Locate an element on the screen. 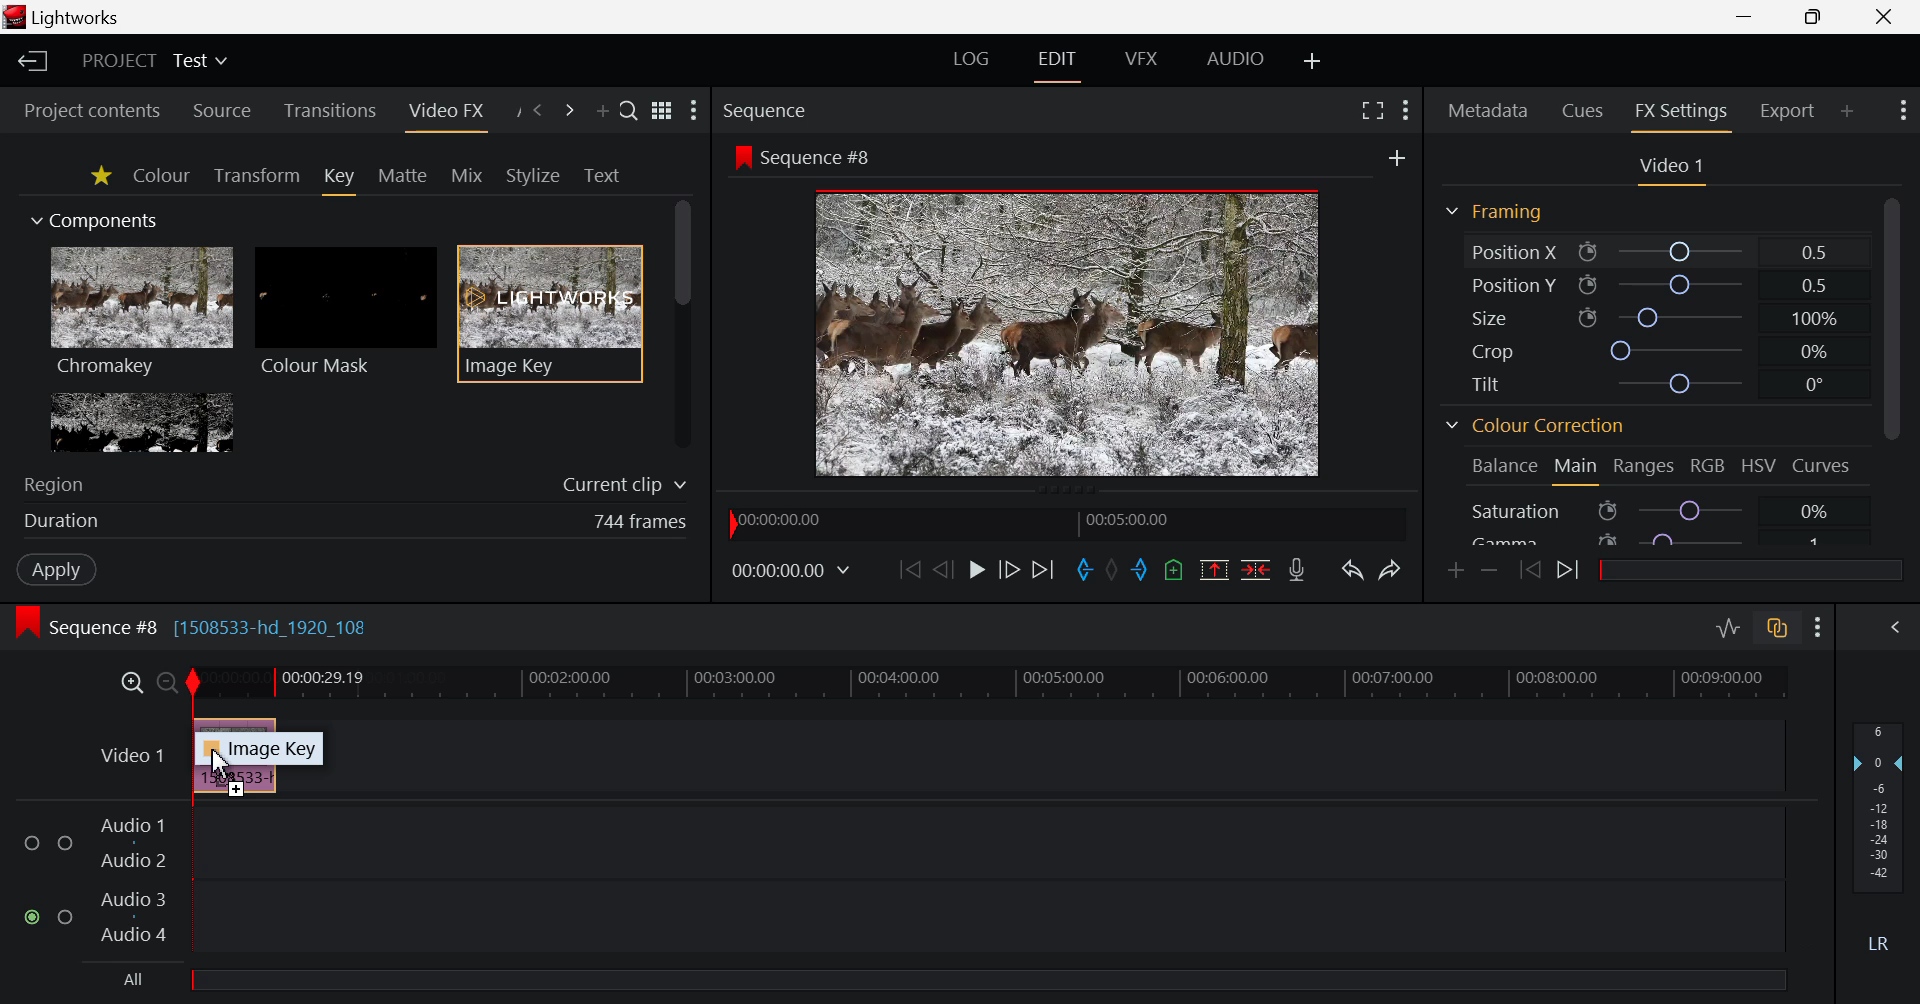  Balance is located at coordinates (1507, 465).